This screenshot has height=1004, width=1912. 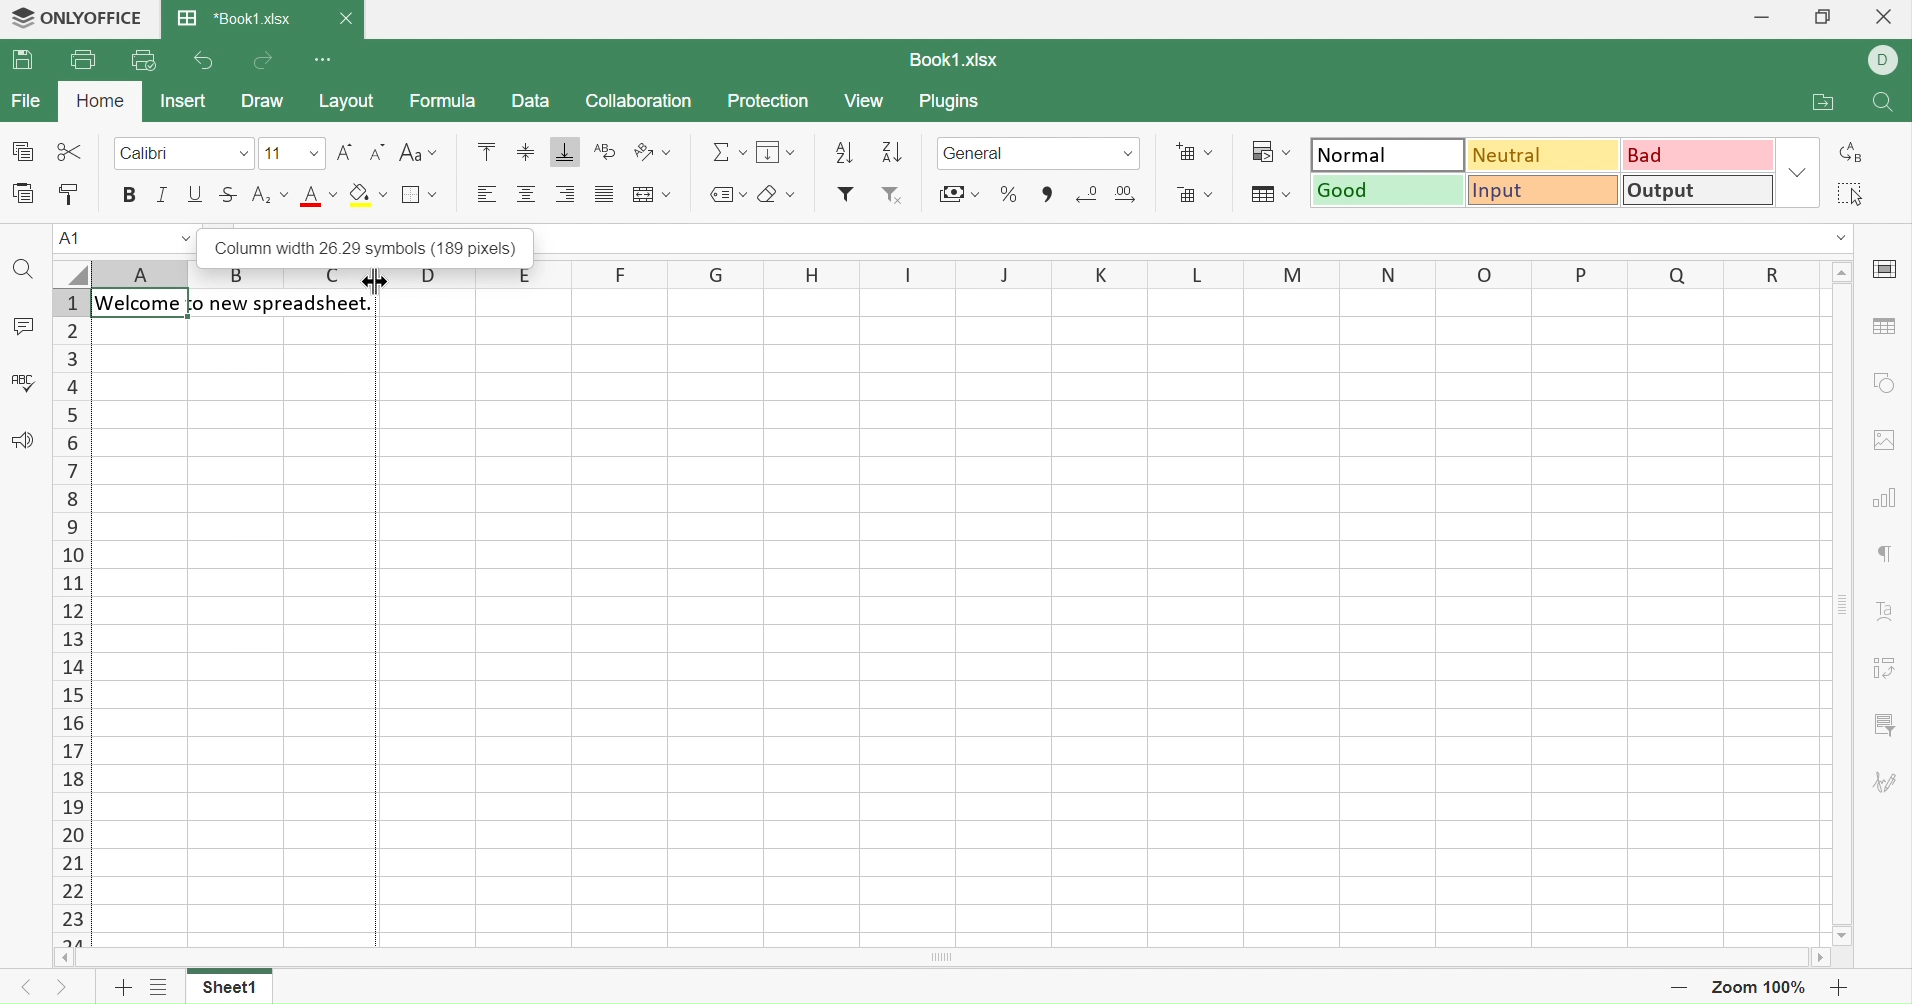 What do you see at coordinates (1701, 153) in the screenshot?
I see `Bad` at bounding box center [1701, 153].